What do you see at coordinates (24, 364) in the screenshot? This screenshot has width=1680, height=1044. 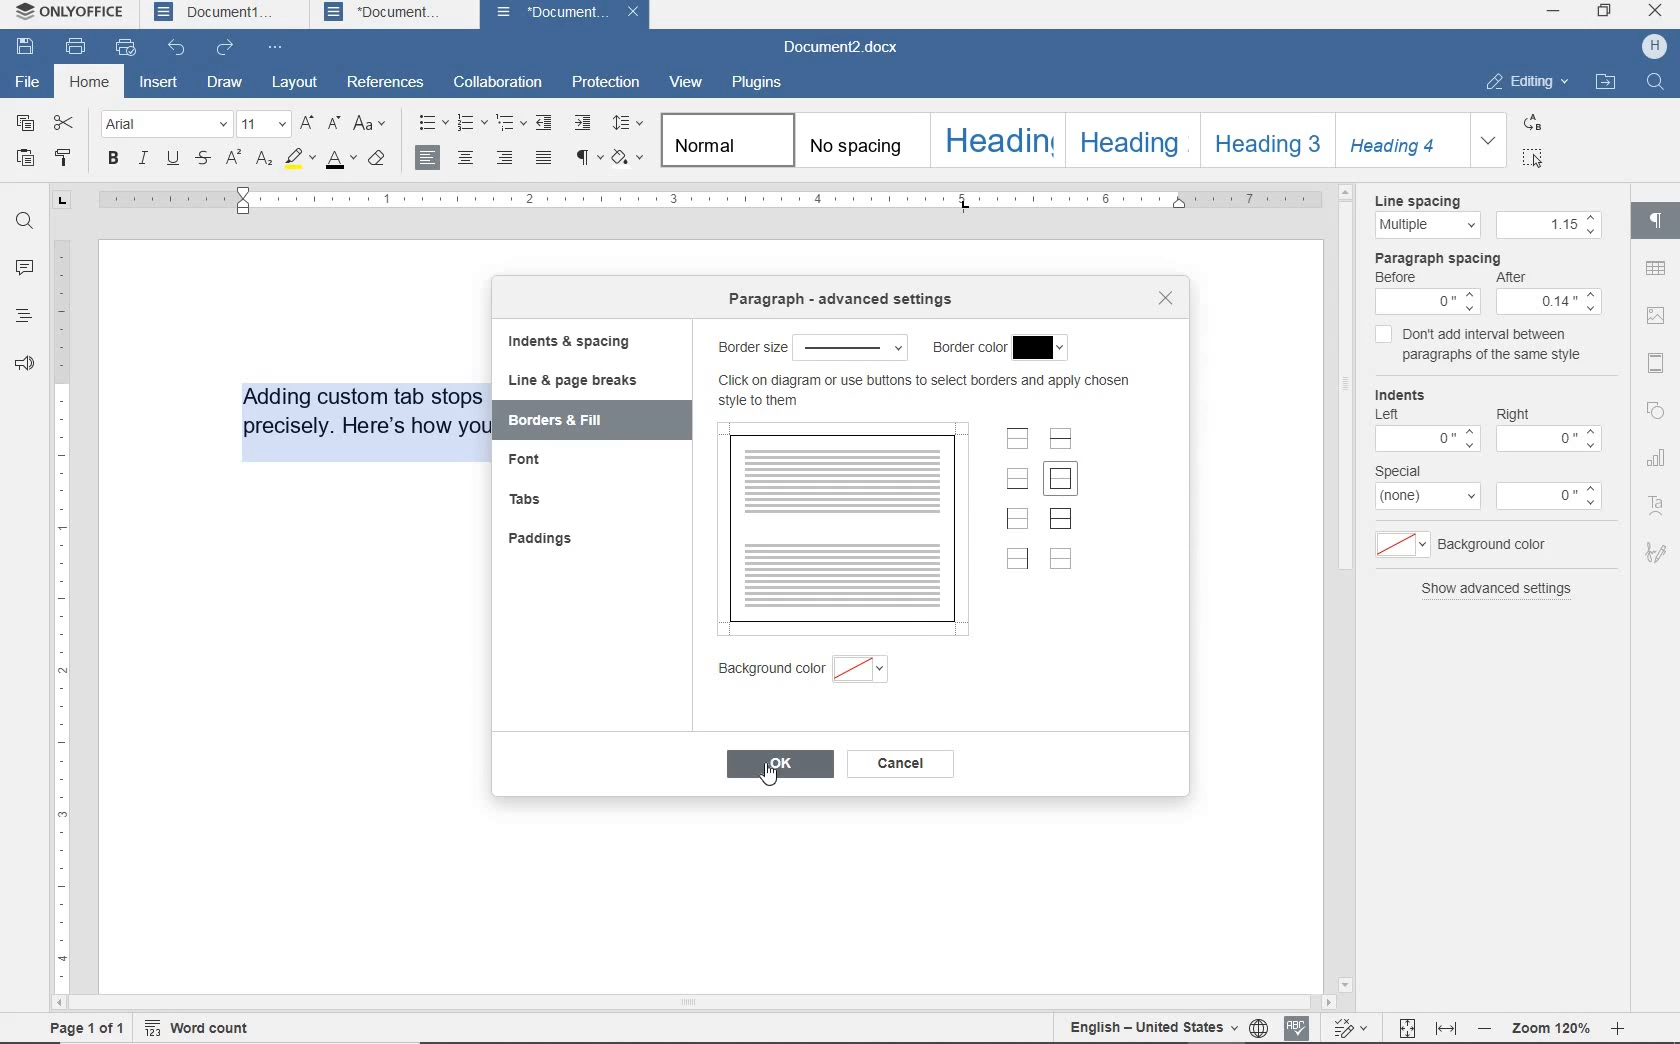 I see `feedback & support` at bounding box center [24, 364].